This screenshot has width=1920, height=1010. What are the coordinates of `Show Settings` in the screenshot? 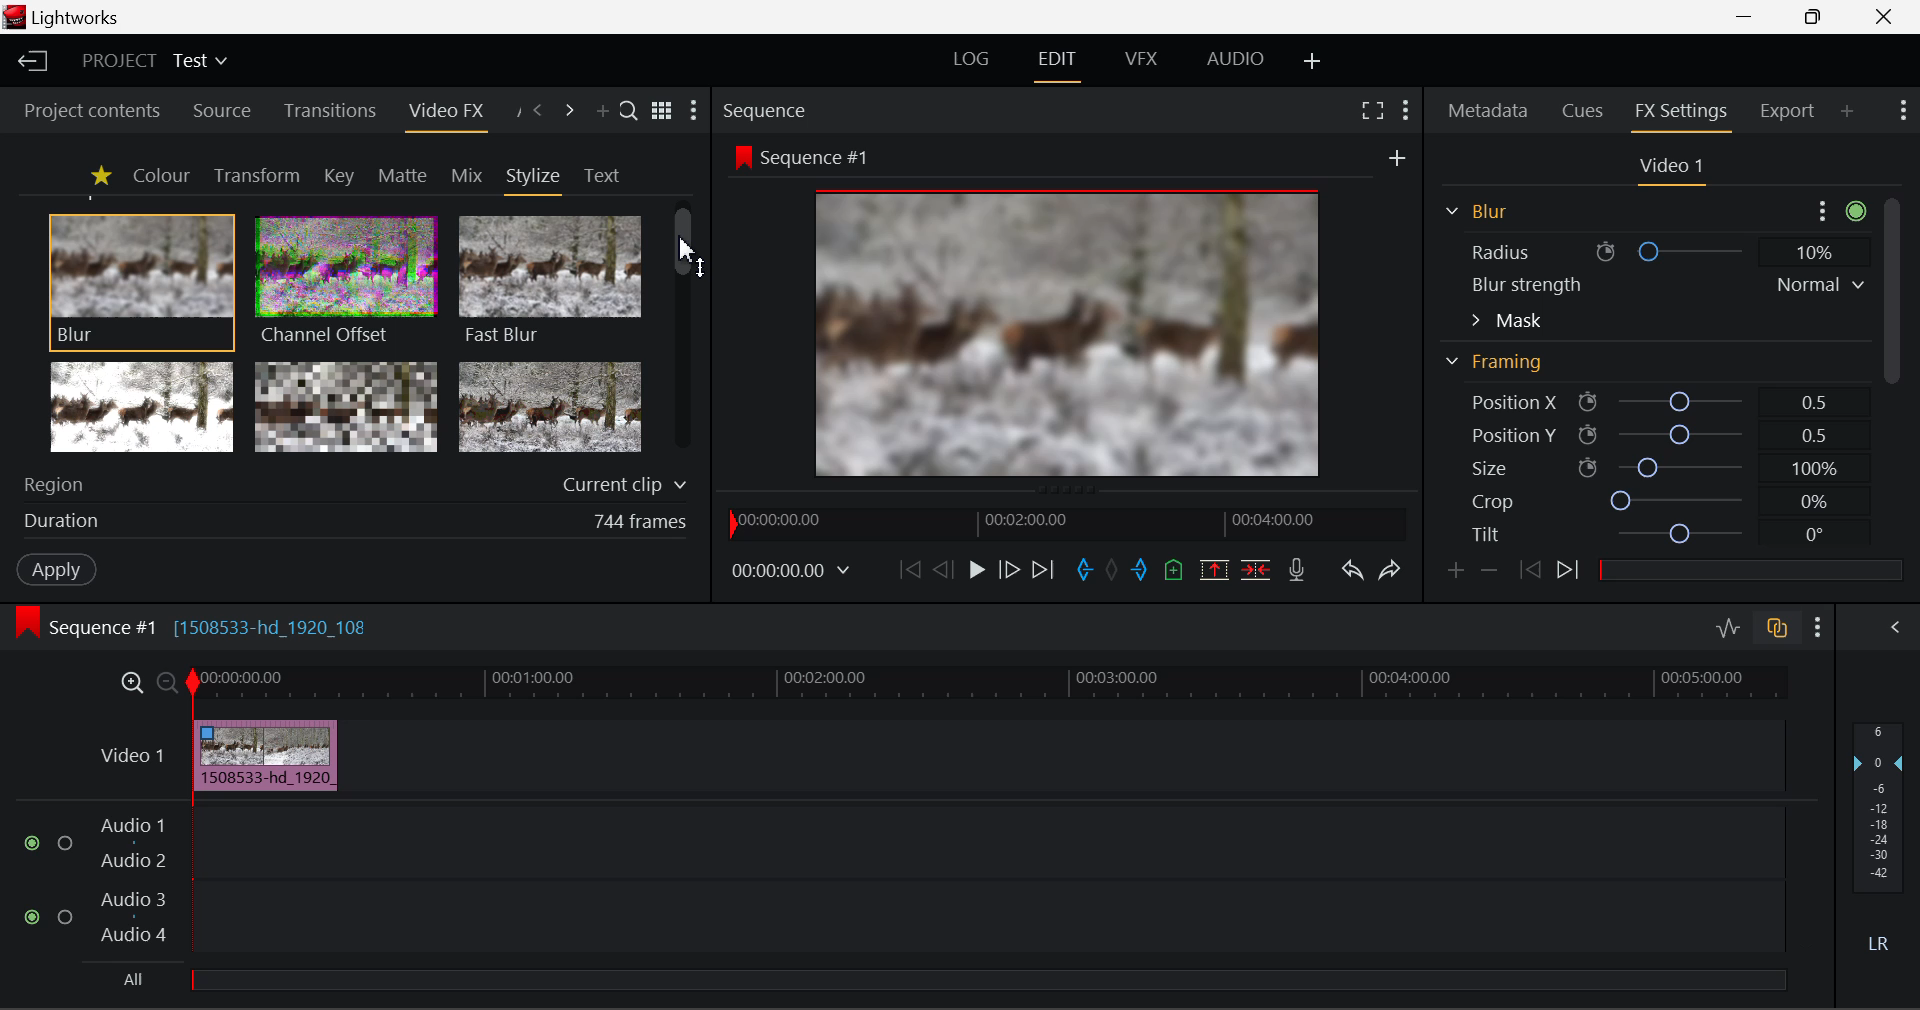 It's located at (698, 111).